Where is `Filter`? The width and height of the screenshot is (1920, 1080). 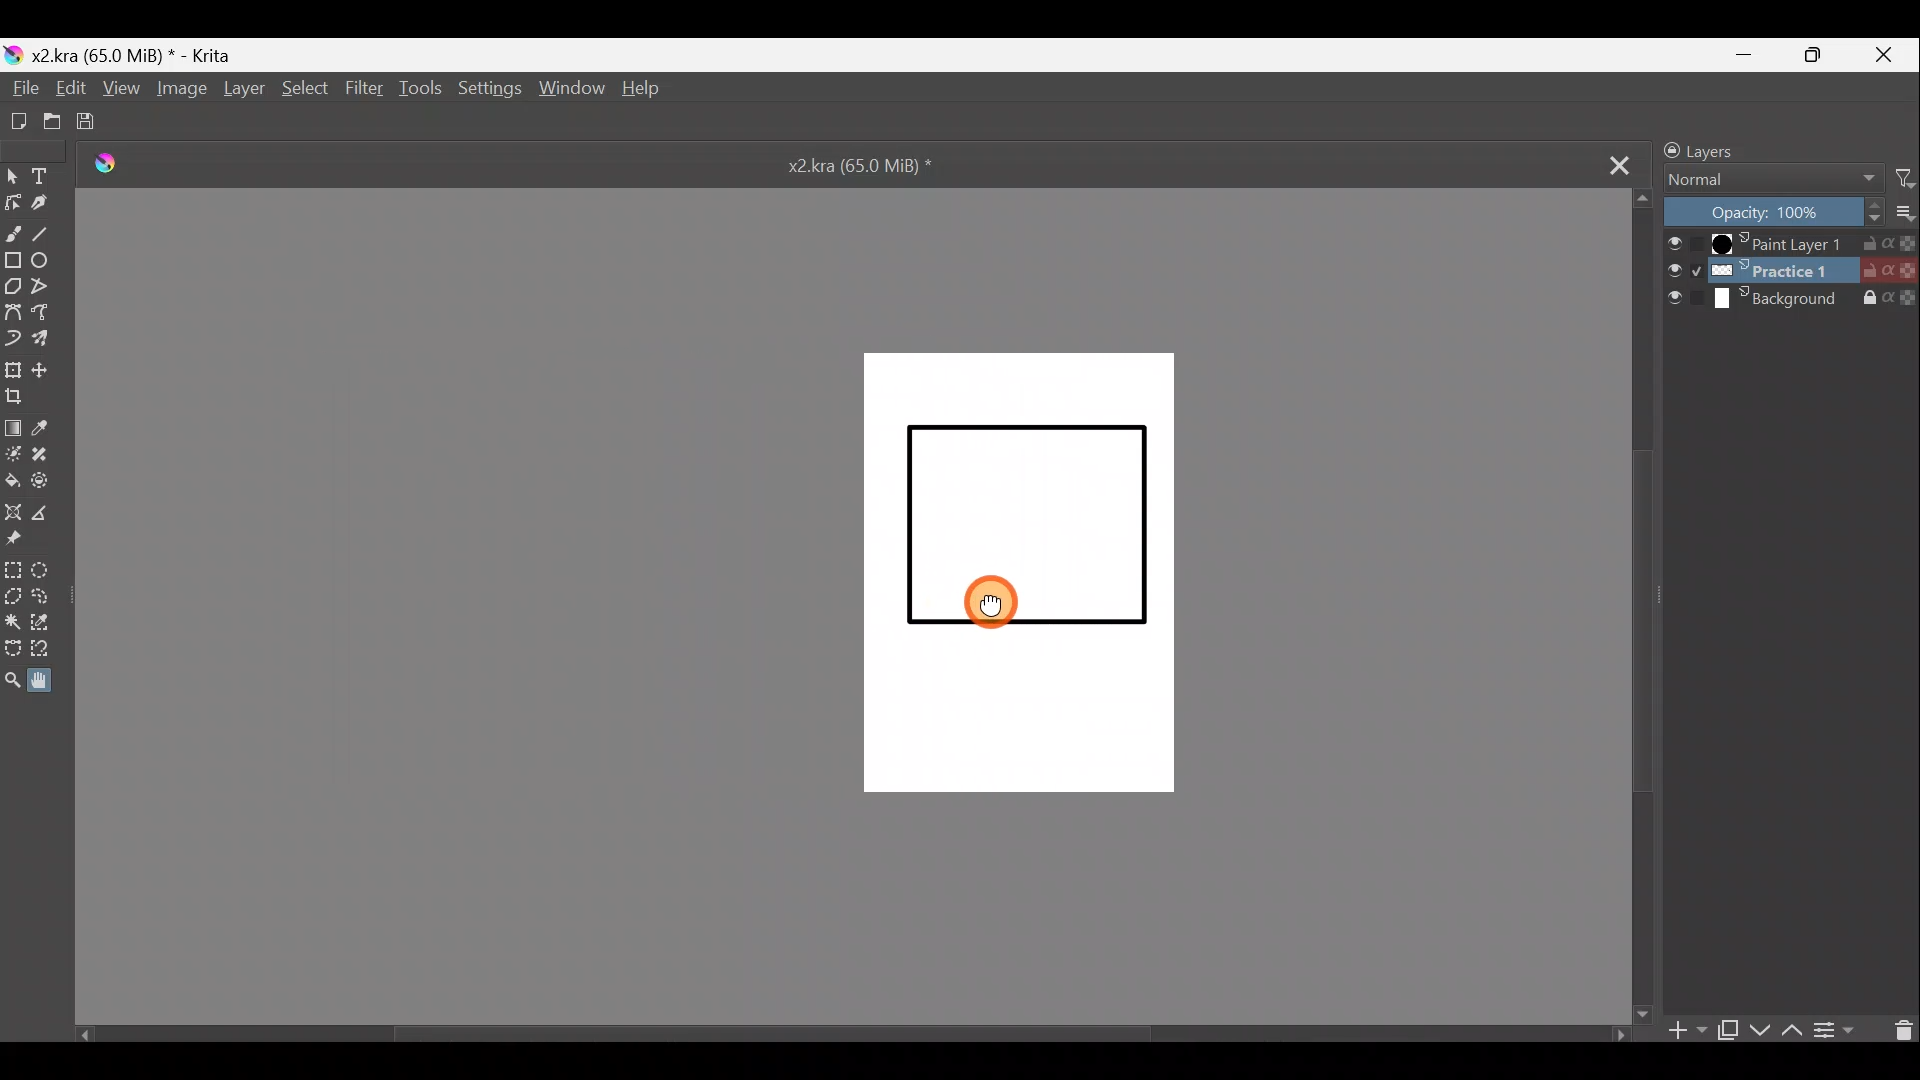 Filter is located at coordinates (363, 90).